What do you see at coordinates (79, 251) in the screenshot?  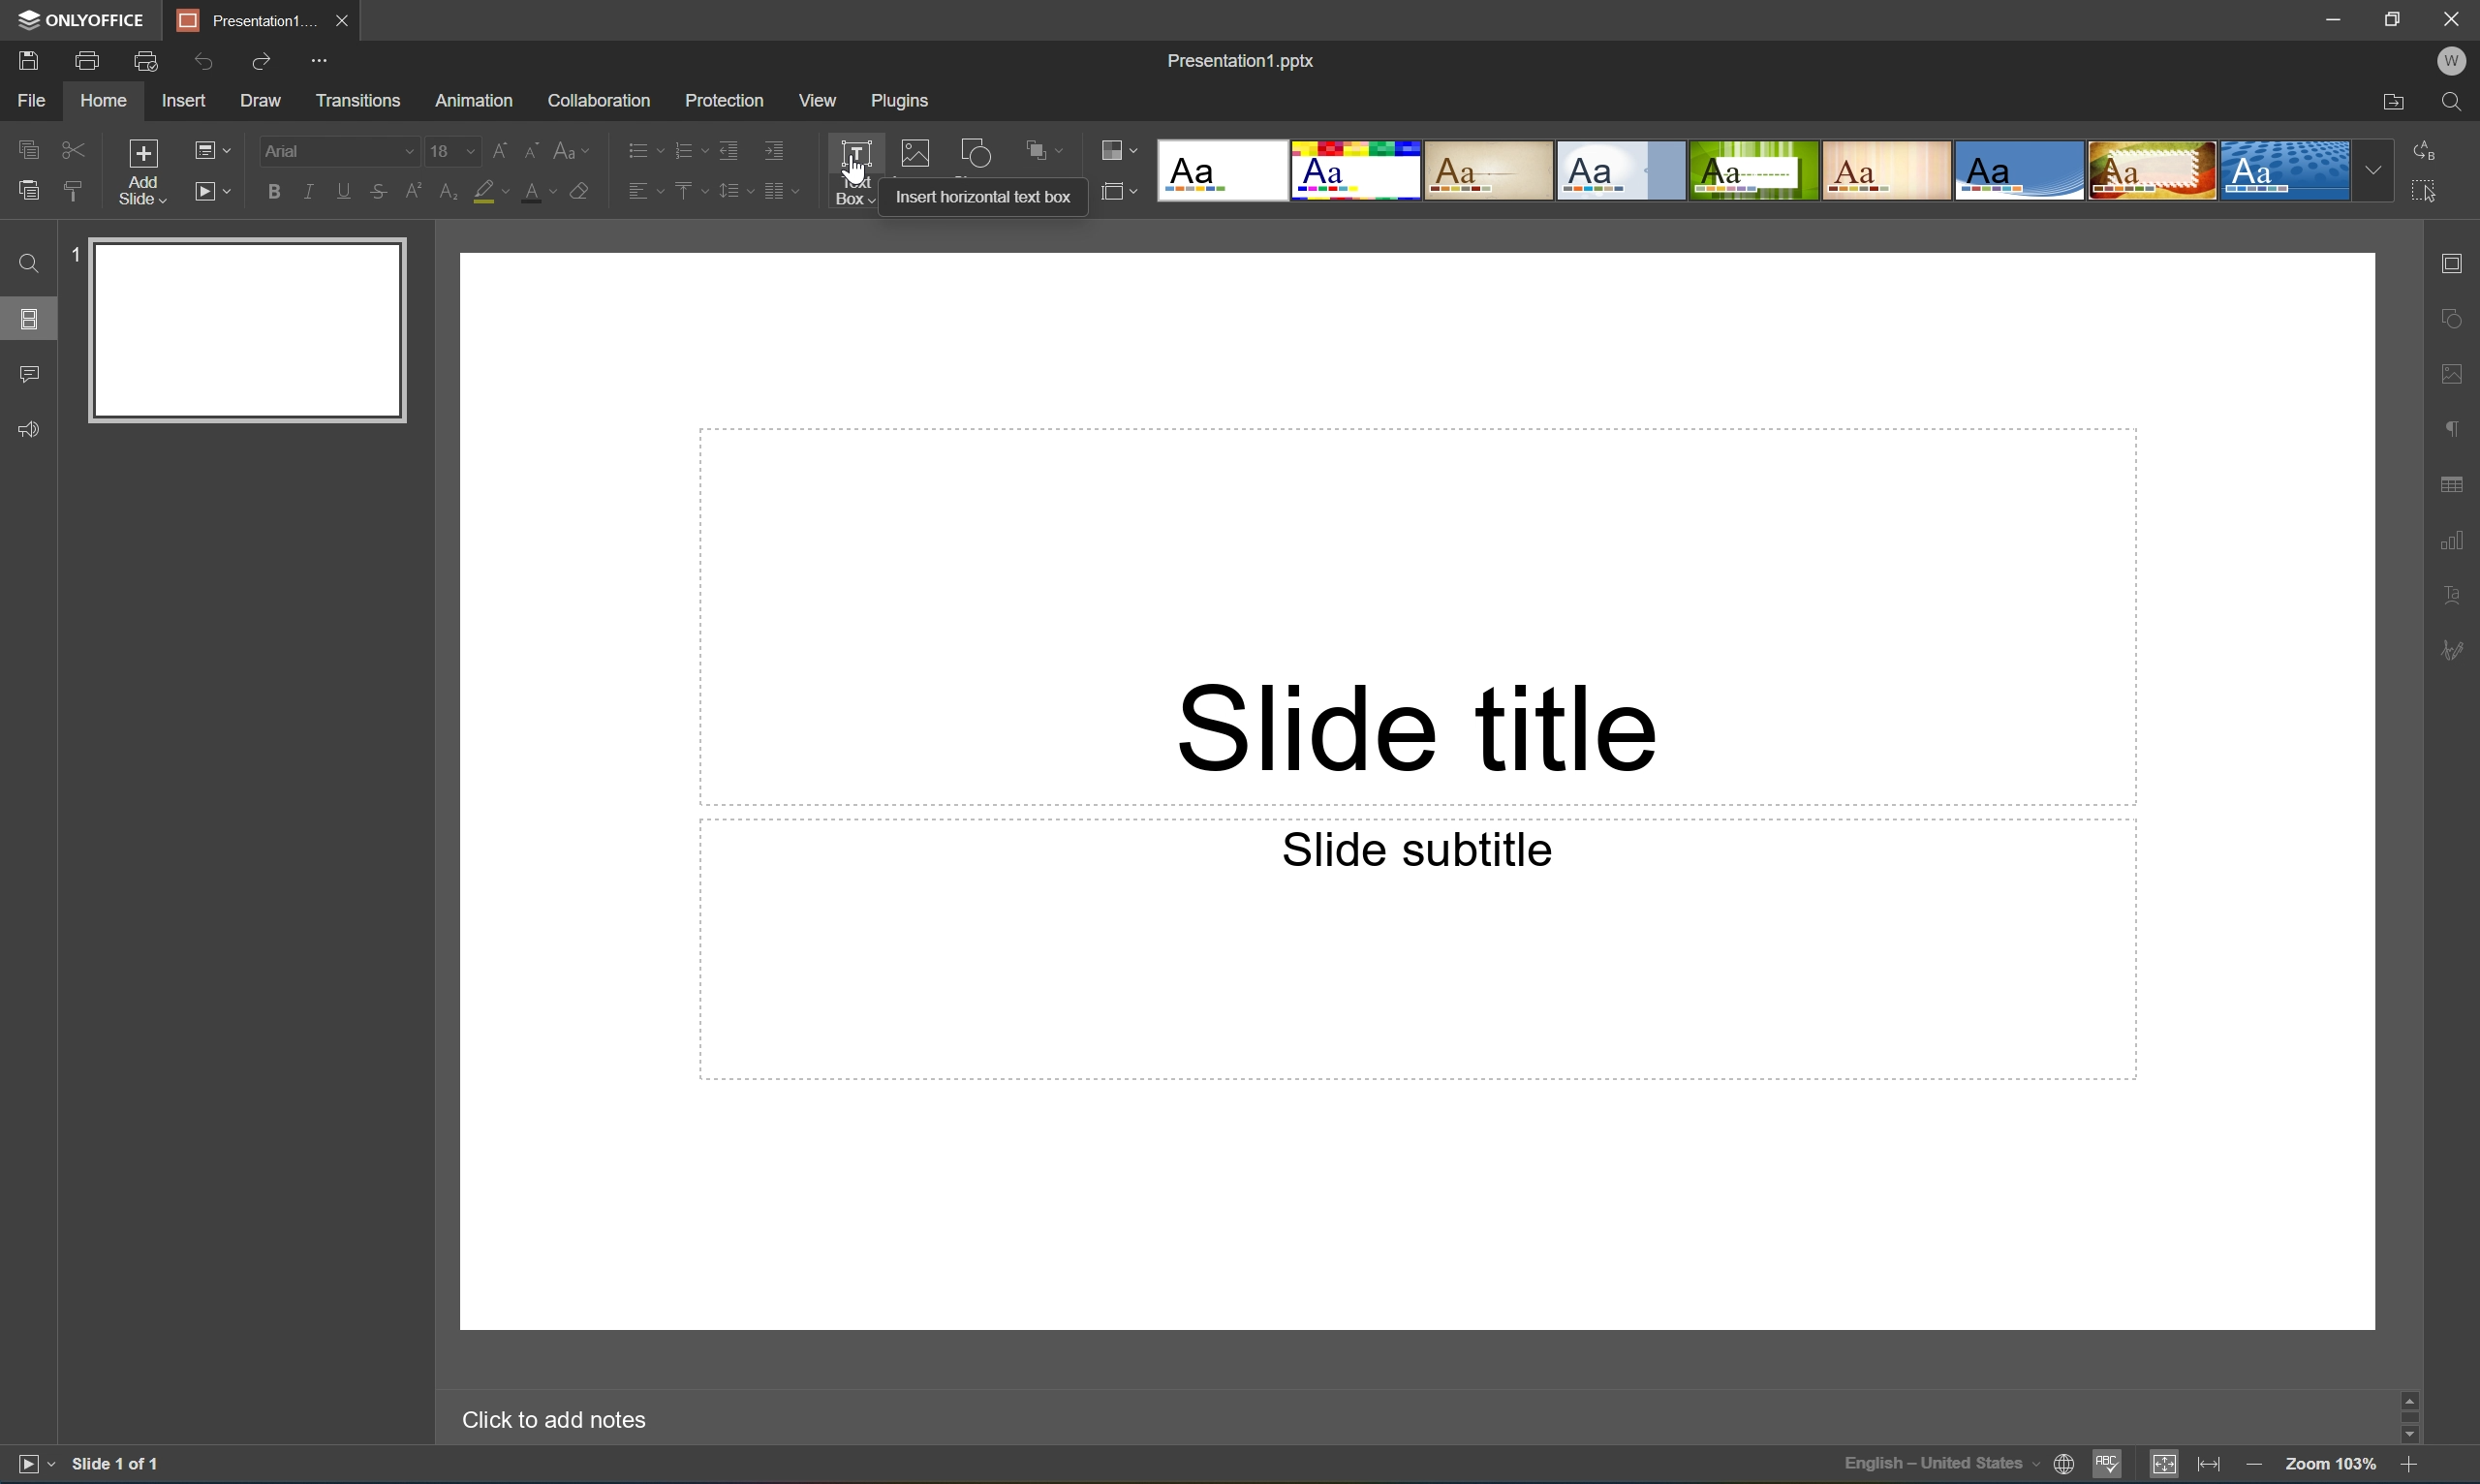 I see `1` at bounding box center [79, 251].